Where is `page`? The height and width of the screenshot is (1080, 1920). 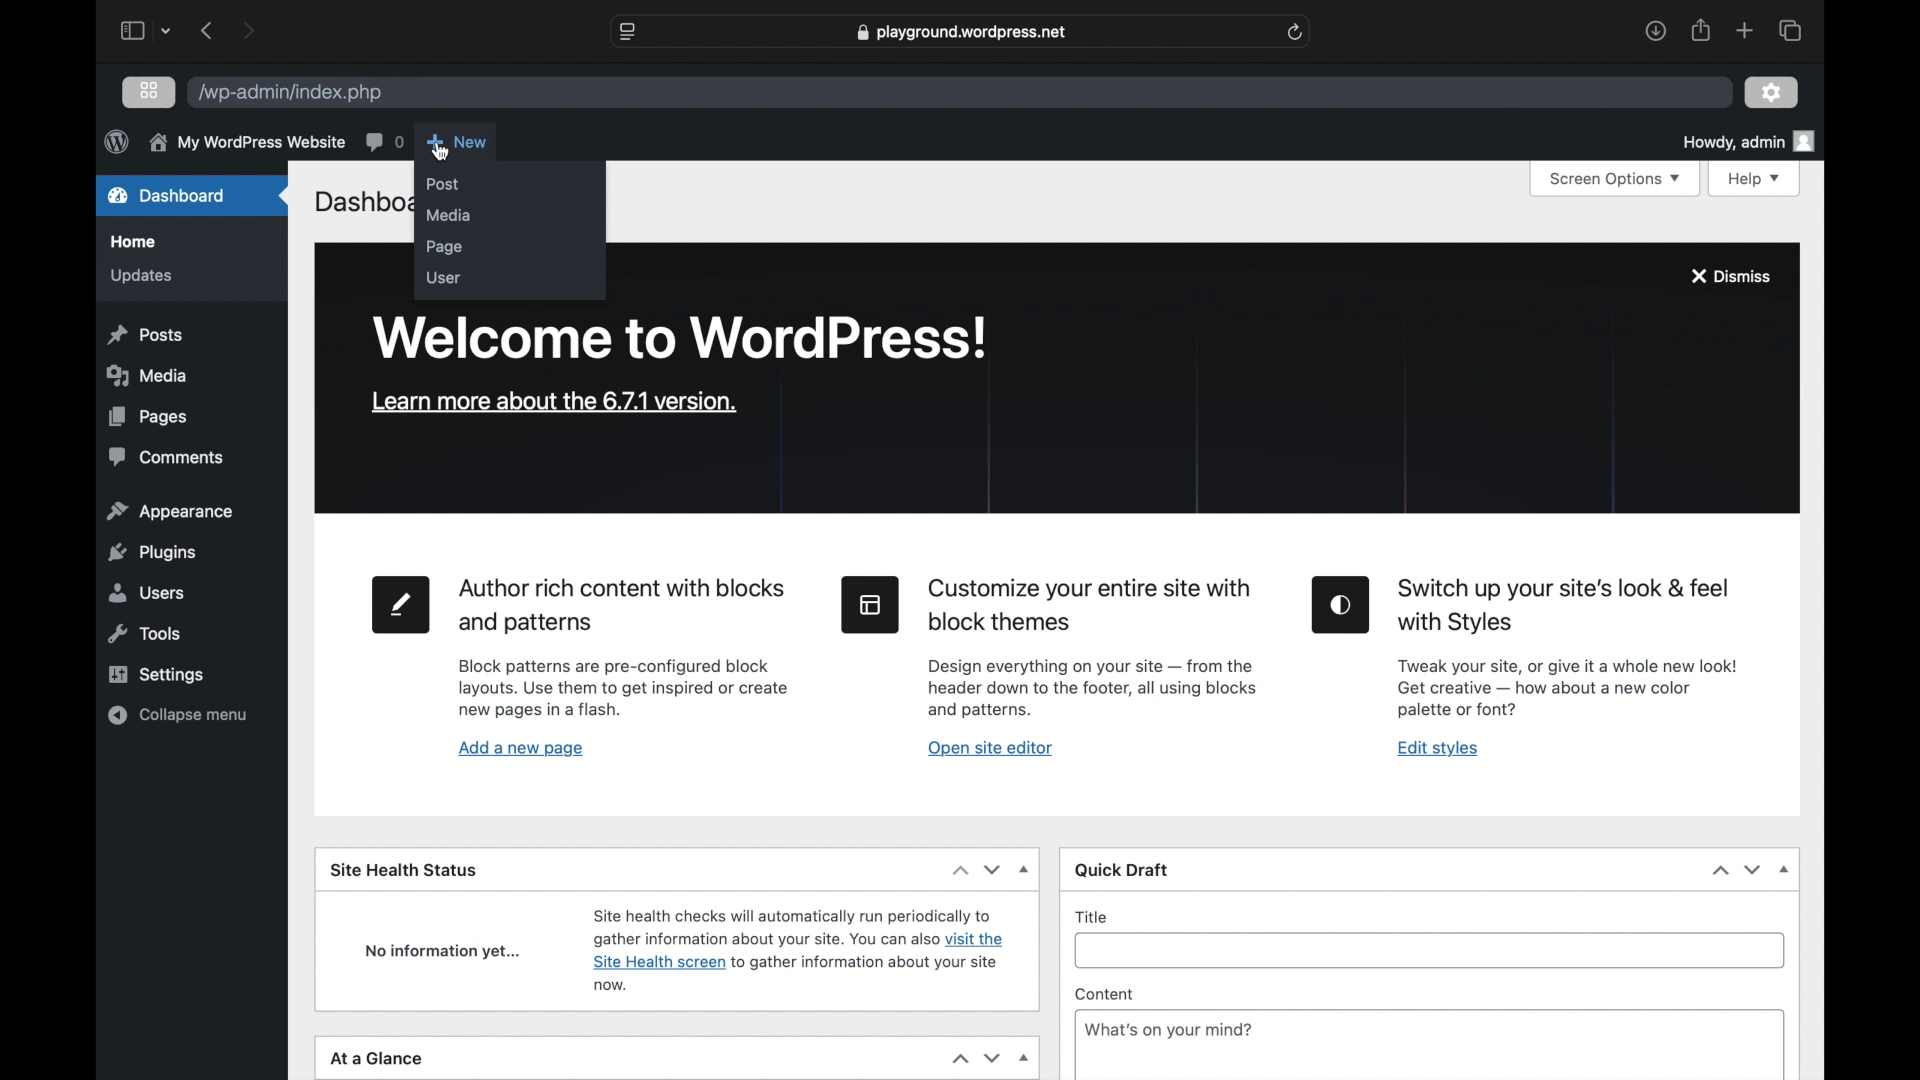
page is located at coordinates (446, 248).